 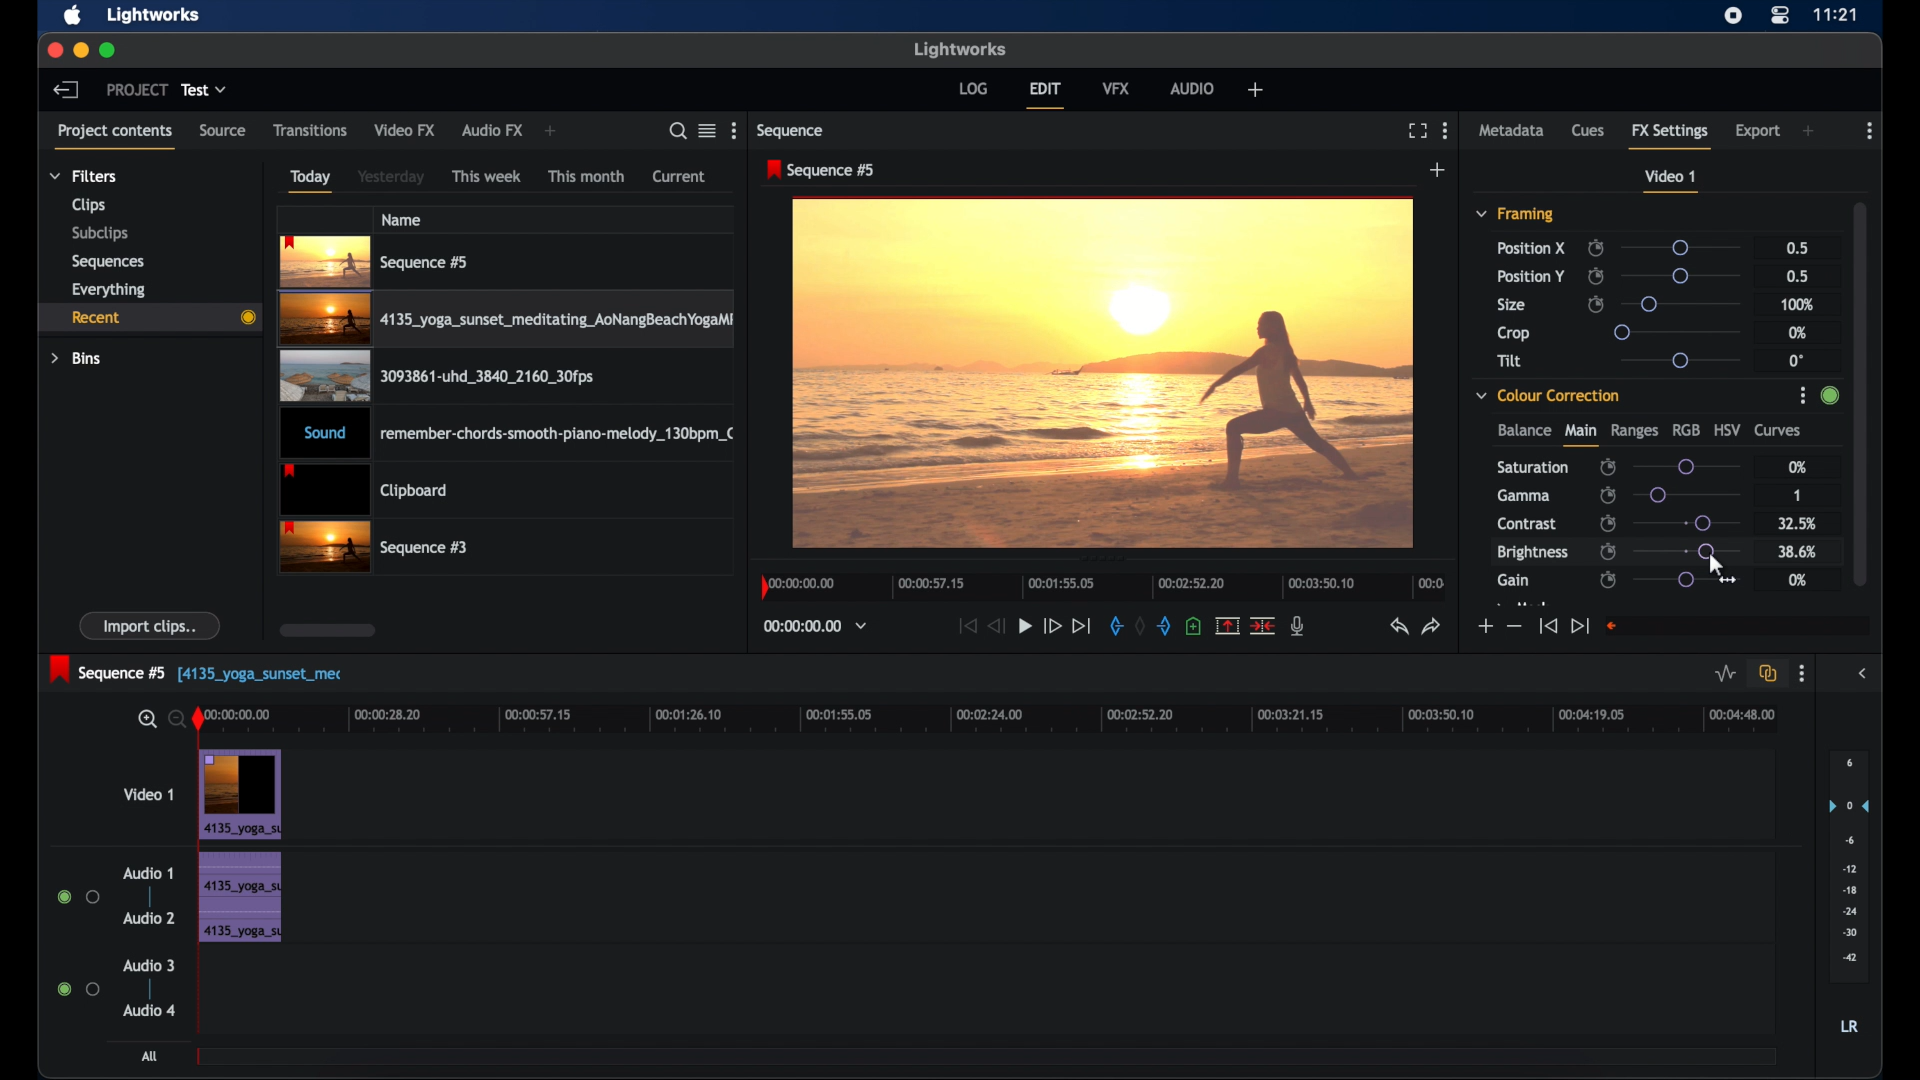 I want to click on transitions, so click(x=311, y=131).